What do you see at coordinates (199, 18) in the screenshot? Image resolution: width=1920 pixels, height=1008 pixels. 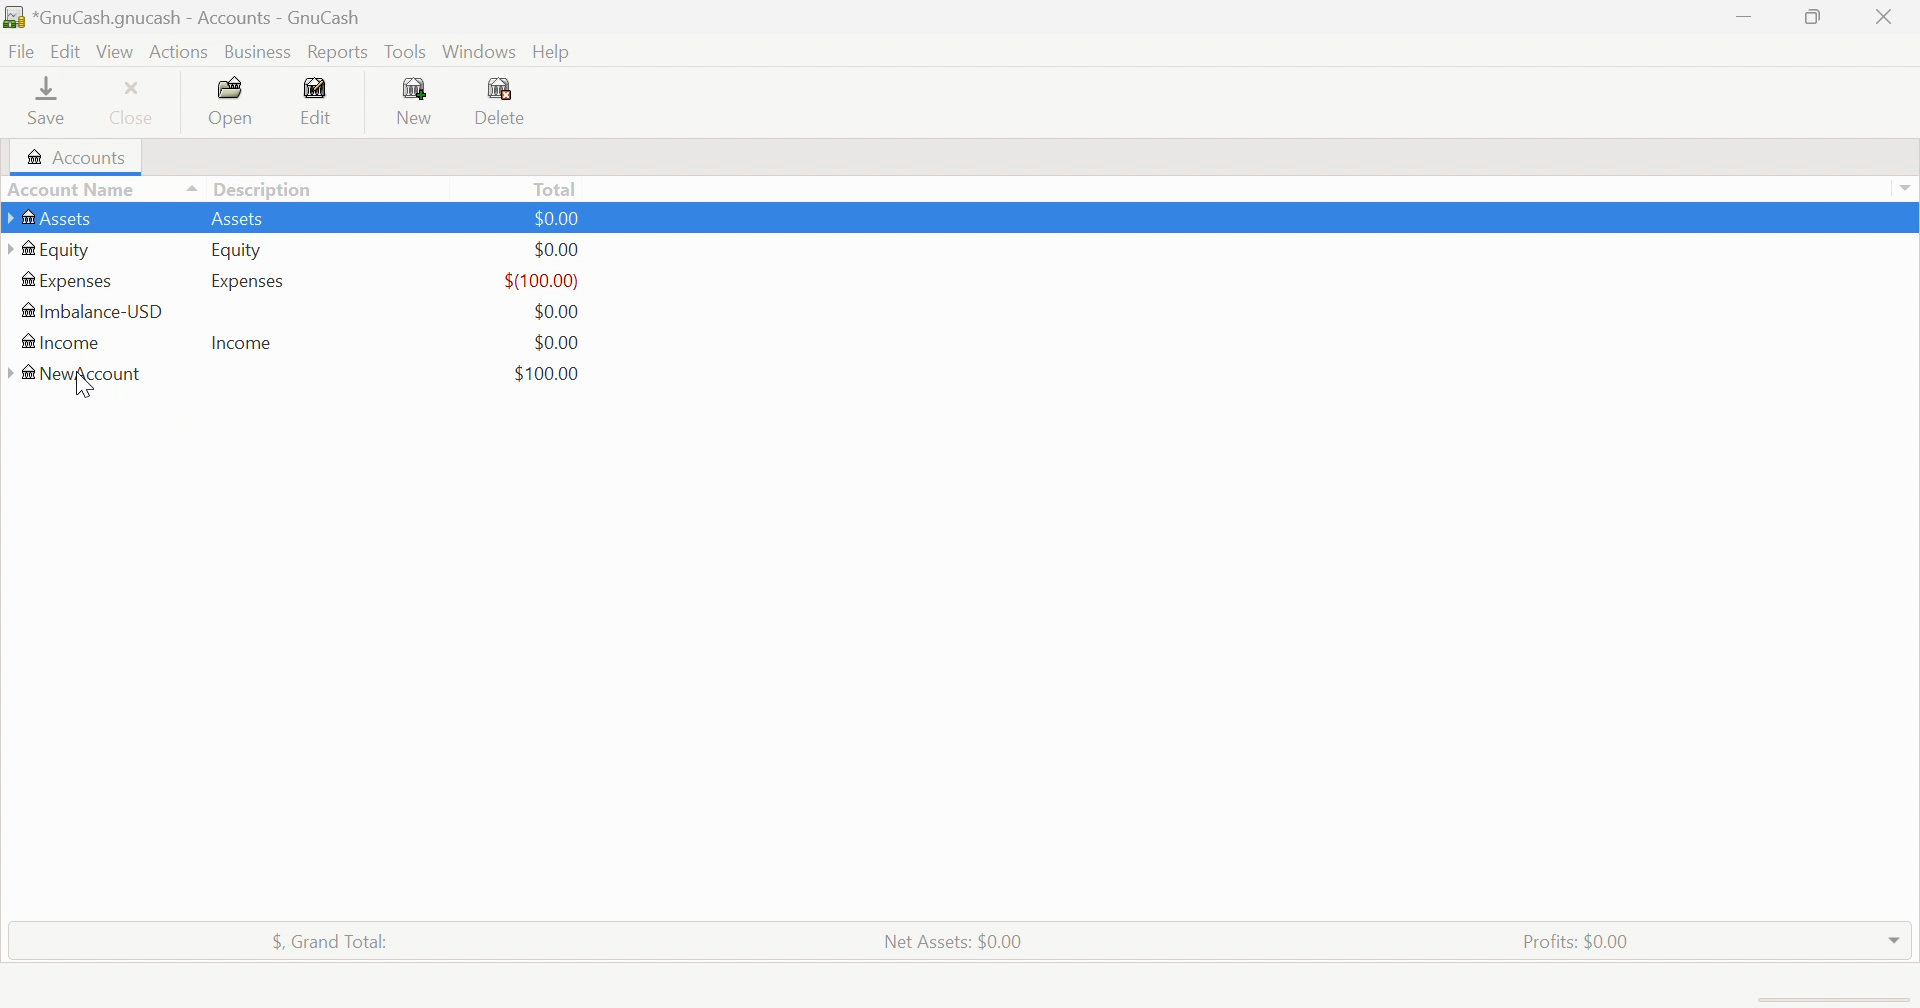 I see `*GnuCash.gnucash - Accounts - GnuCash` at bounding box center [199, 18].